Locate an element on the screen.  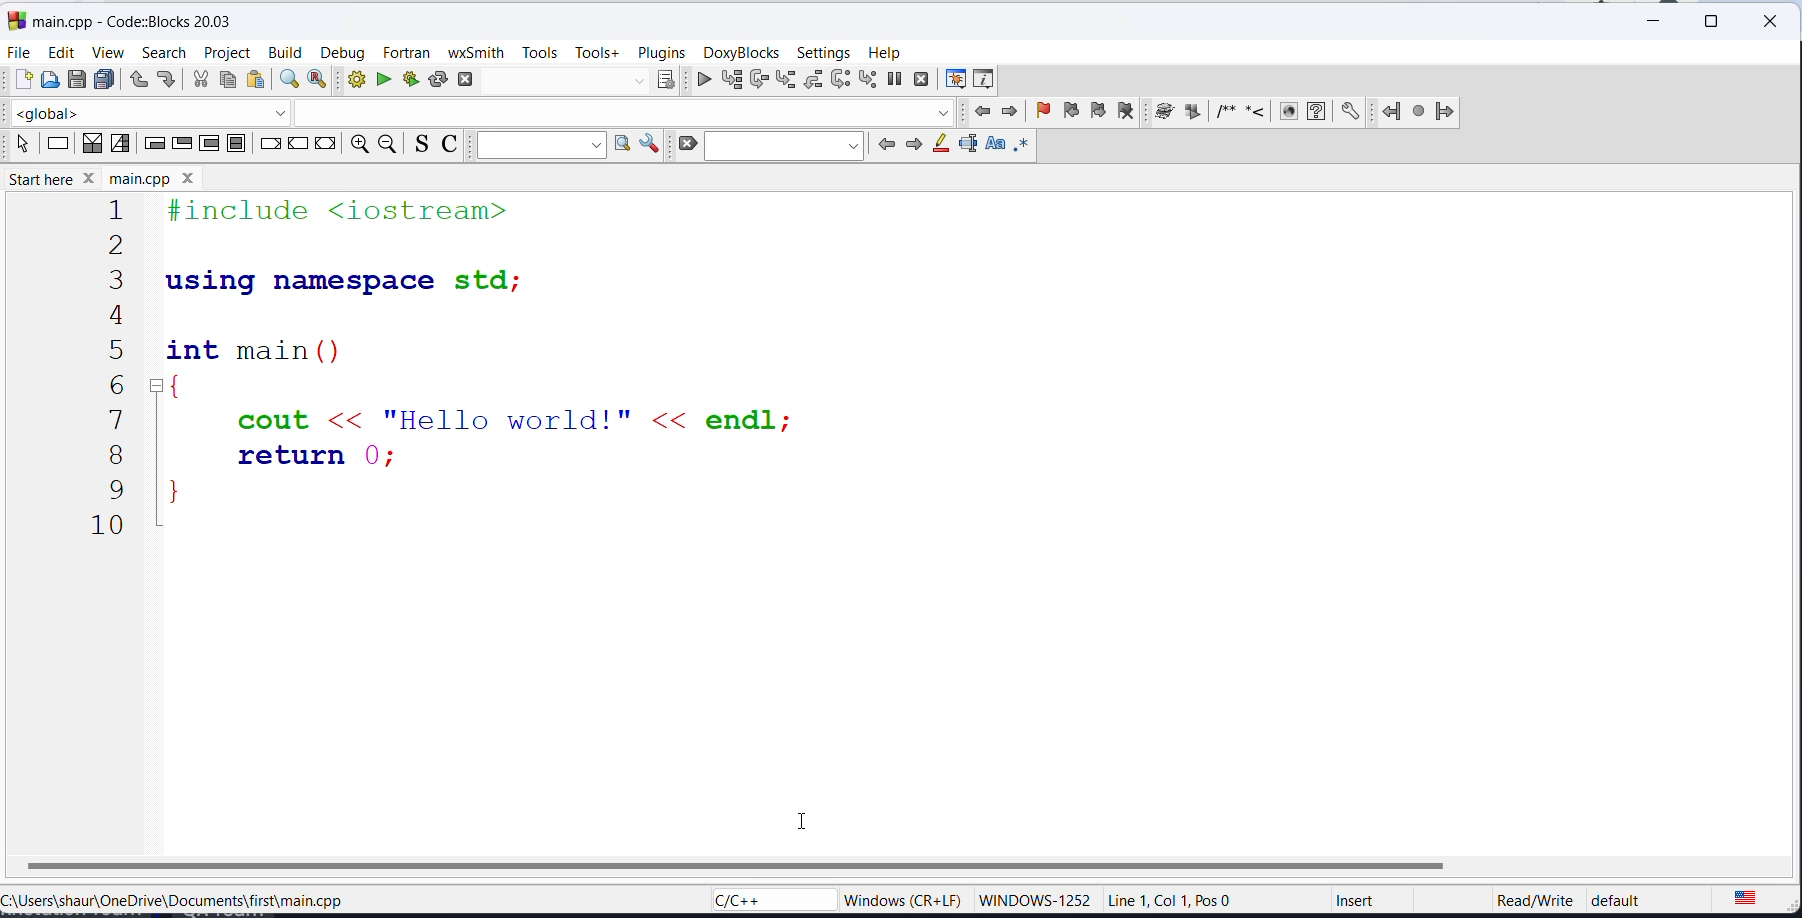
NEXT INSTRUCTION is located at coordinates (842, 81).